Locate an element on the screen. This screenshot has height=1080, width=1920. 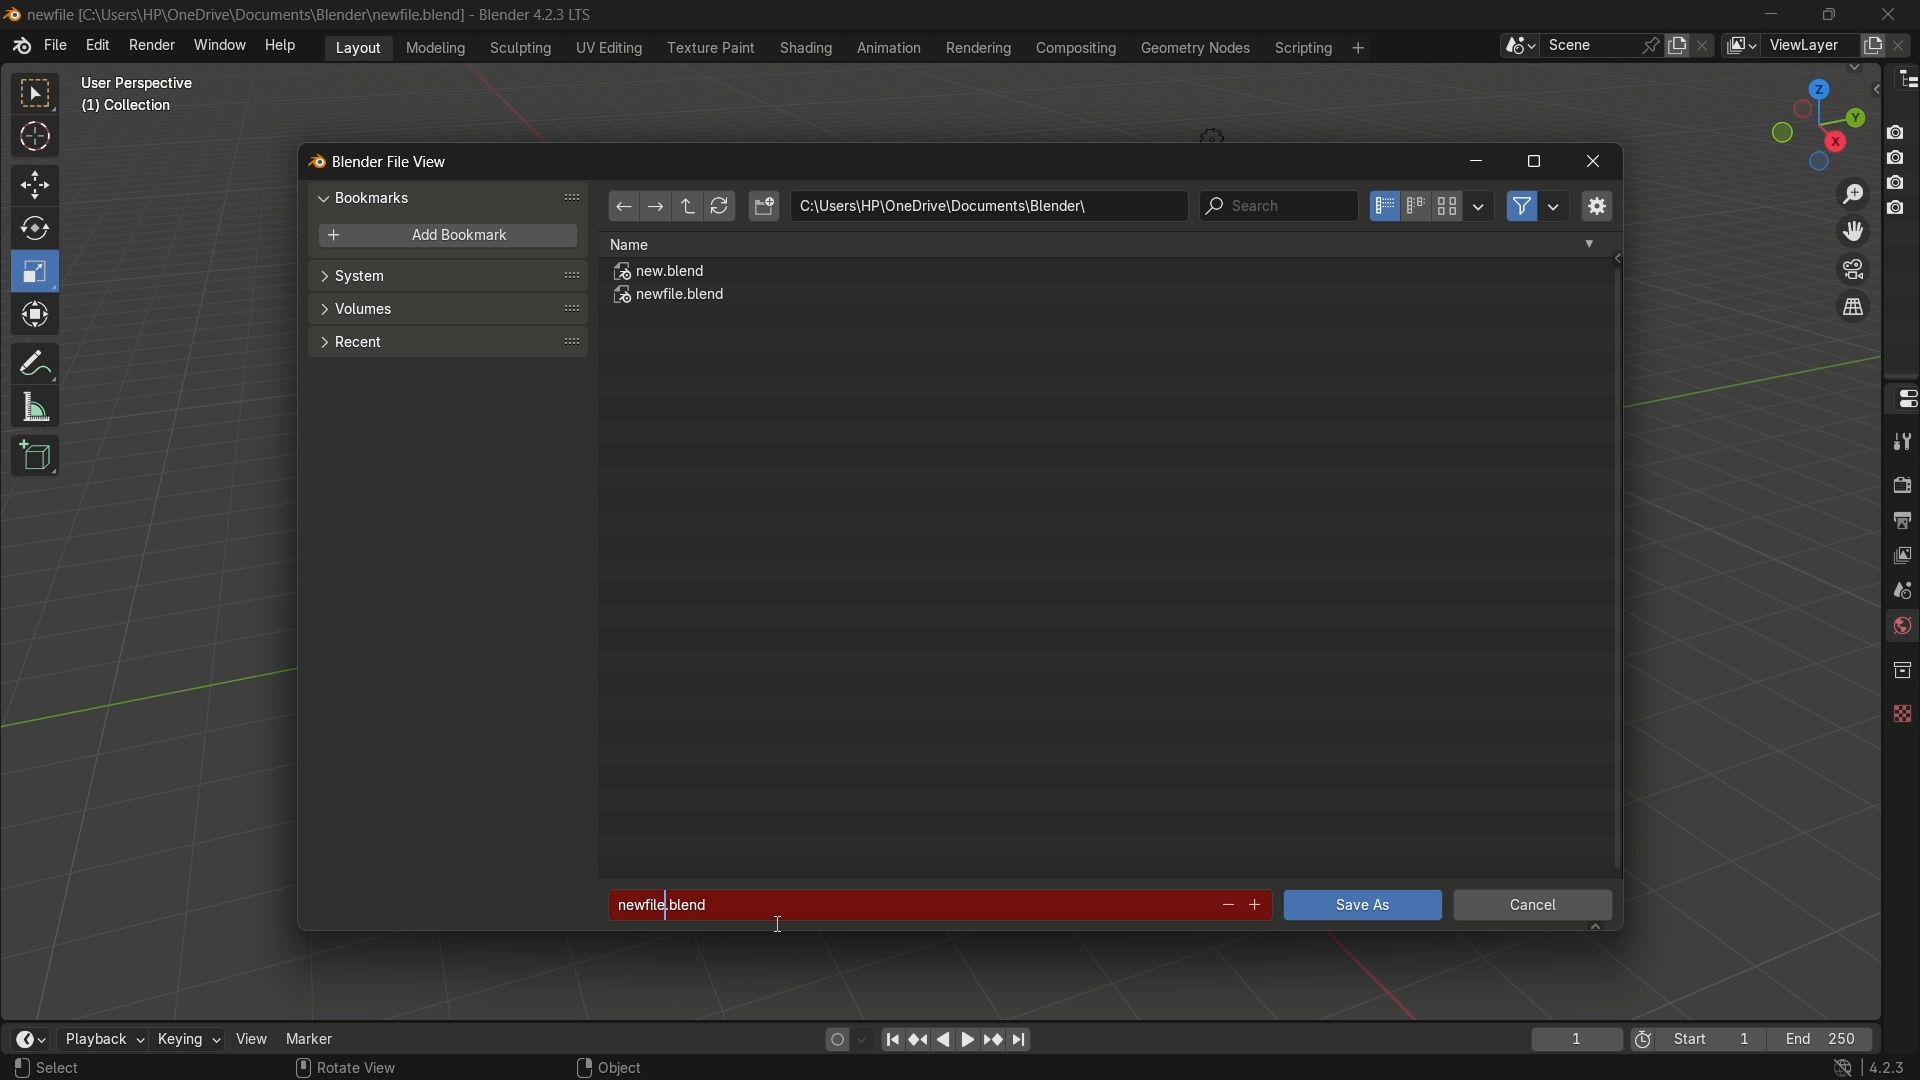
minimize is located at coordinates (1475, 163).